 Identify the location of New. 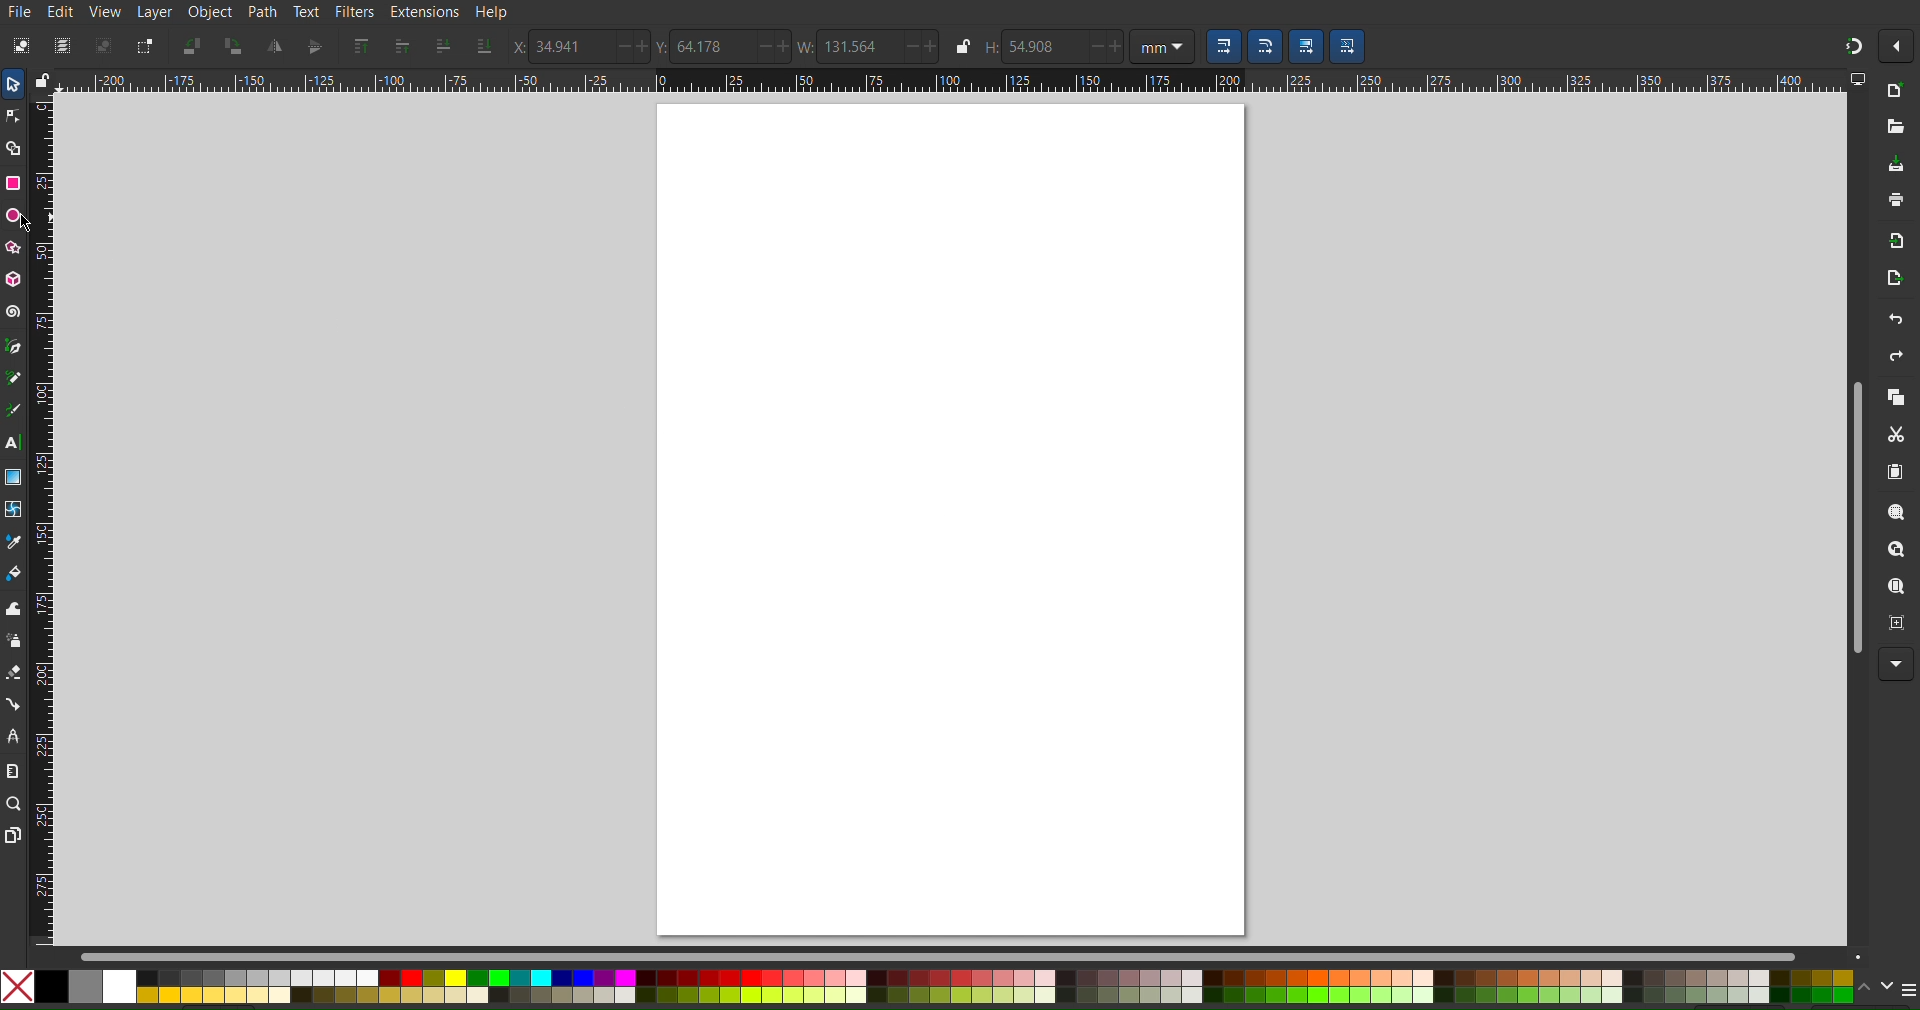
(1900, 96).